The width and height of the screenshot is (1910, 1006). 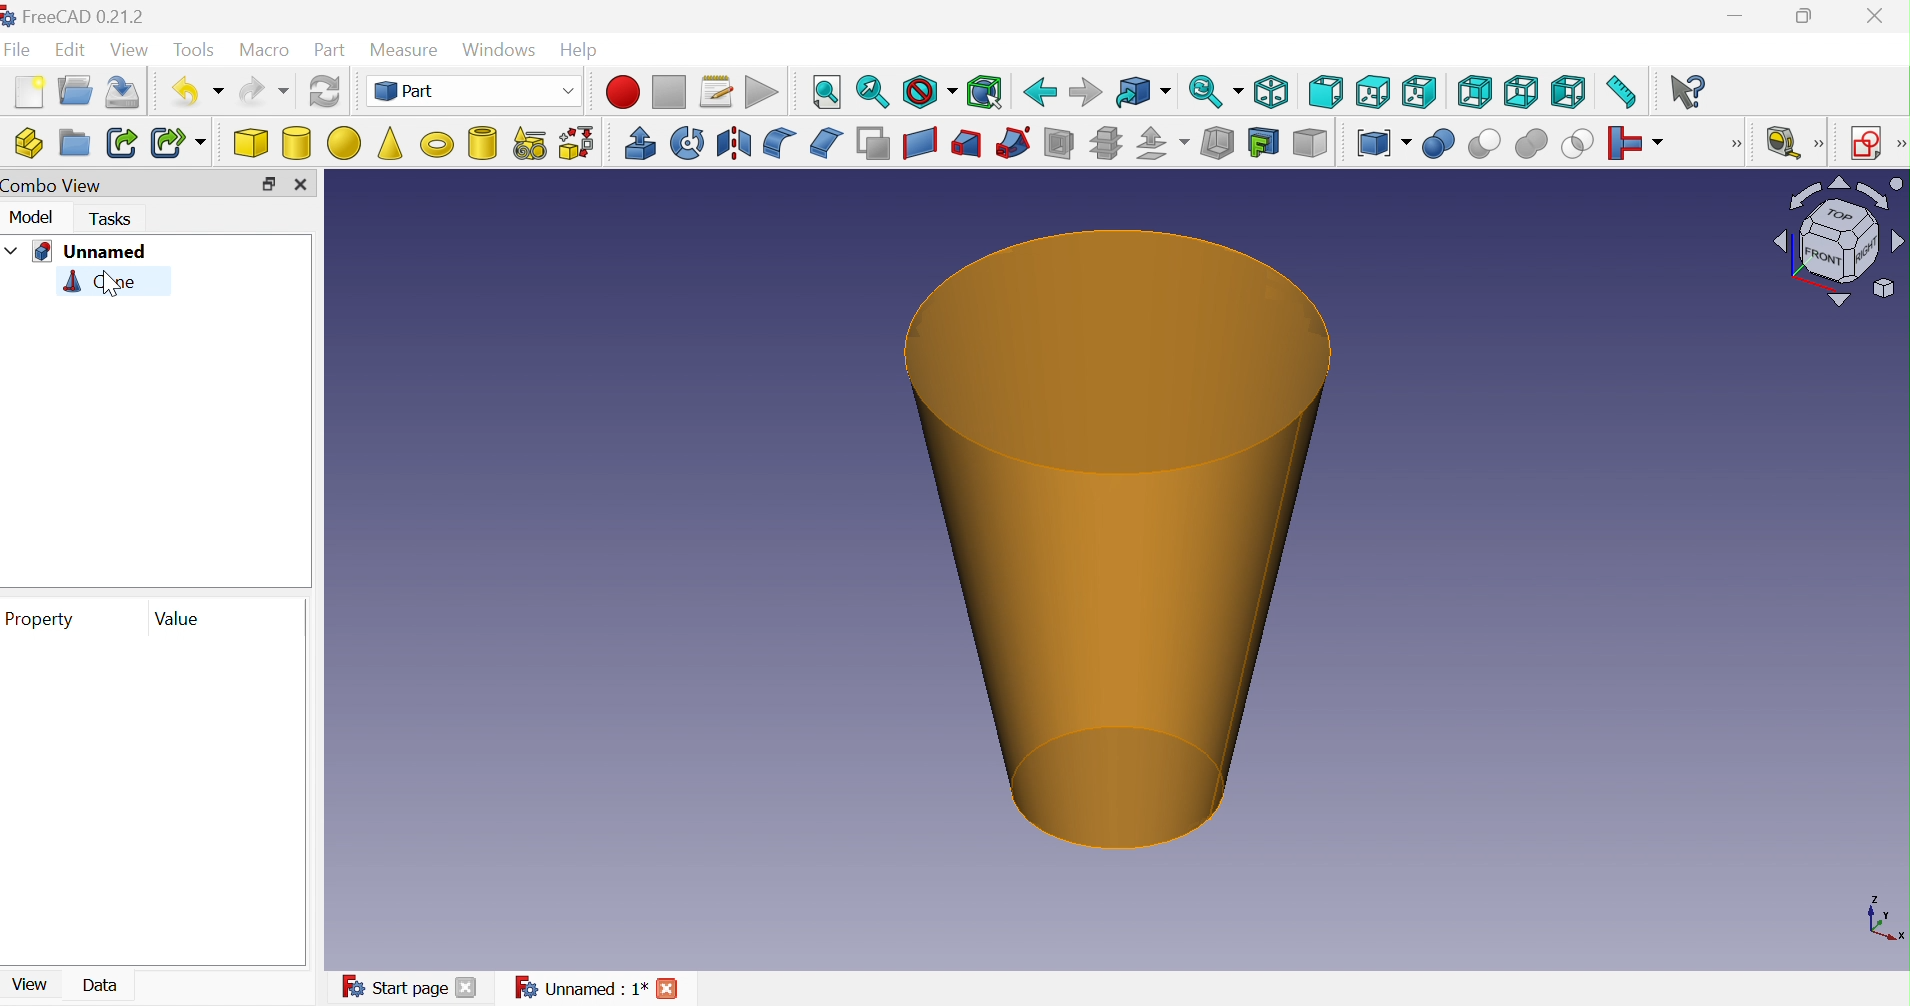 What do you see at coordinates (623, 92) in the screenshot?
I see `Macro recording` at bounding box center [623, 92].